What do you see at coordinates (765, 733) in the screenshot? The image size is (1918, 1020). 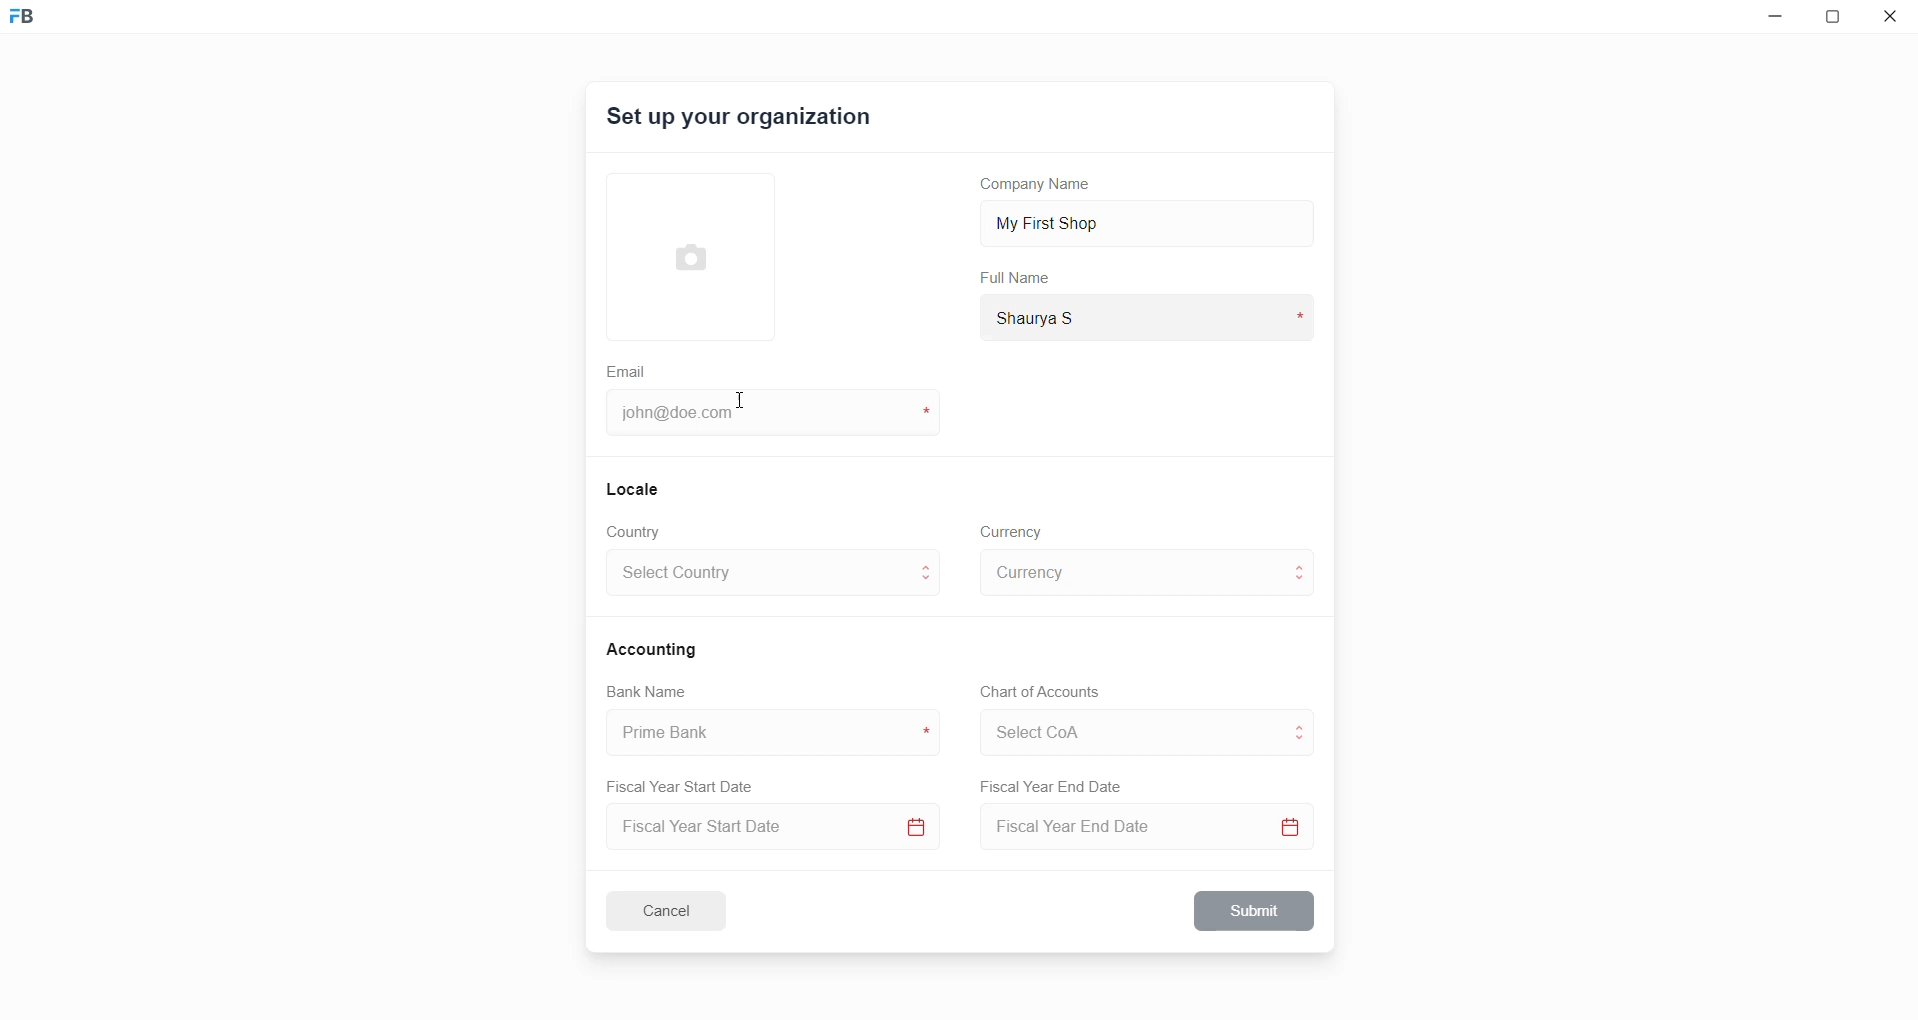 I see `bank name input box` at bounding box center [765, 733].